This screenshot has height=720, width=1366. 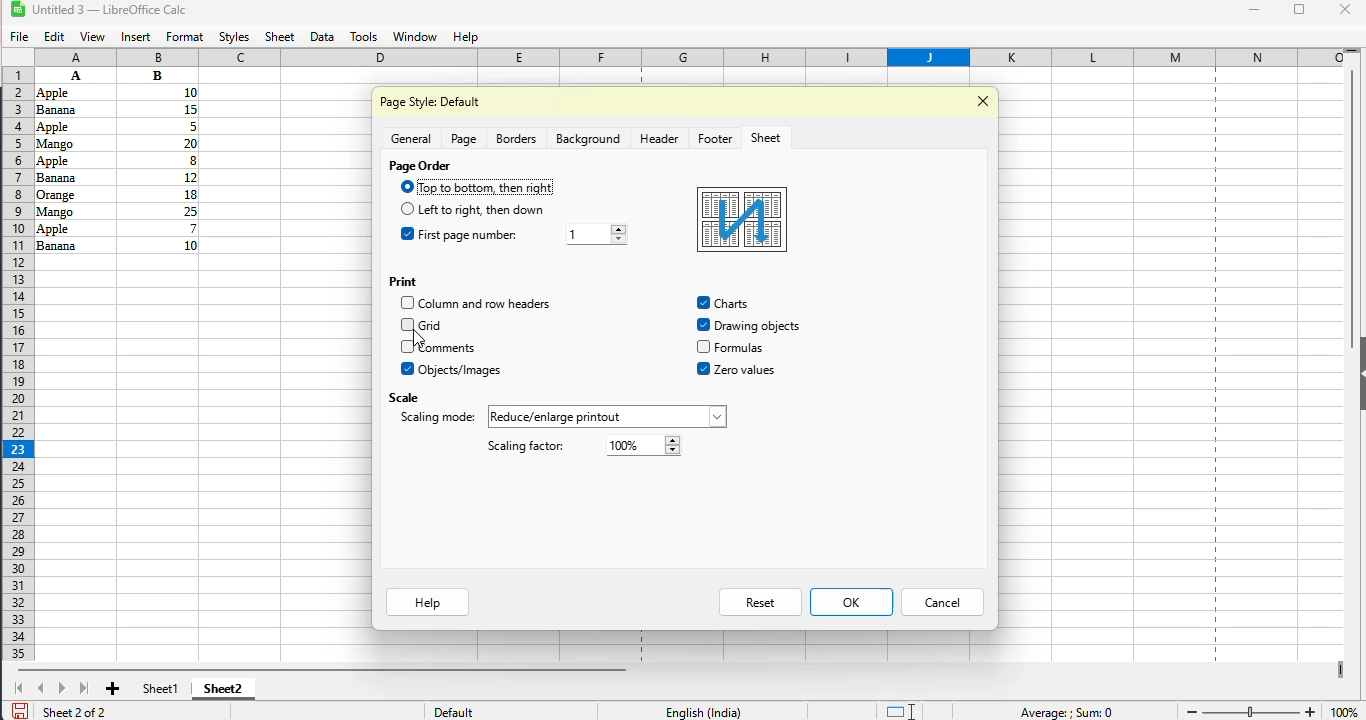 What do you see at coordinates (159, 211) in the screenshot?
I see `` at bounding box center [159, 211].